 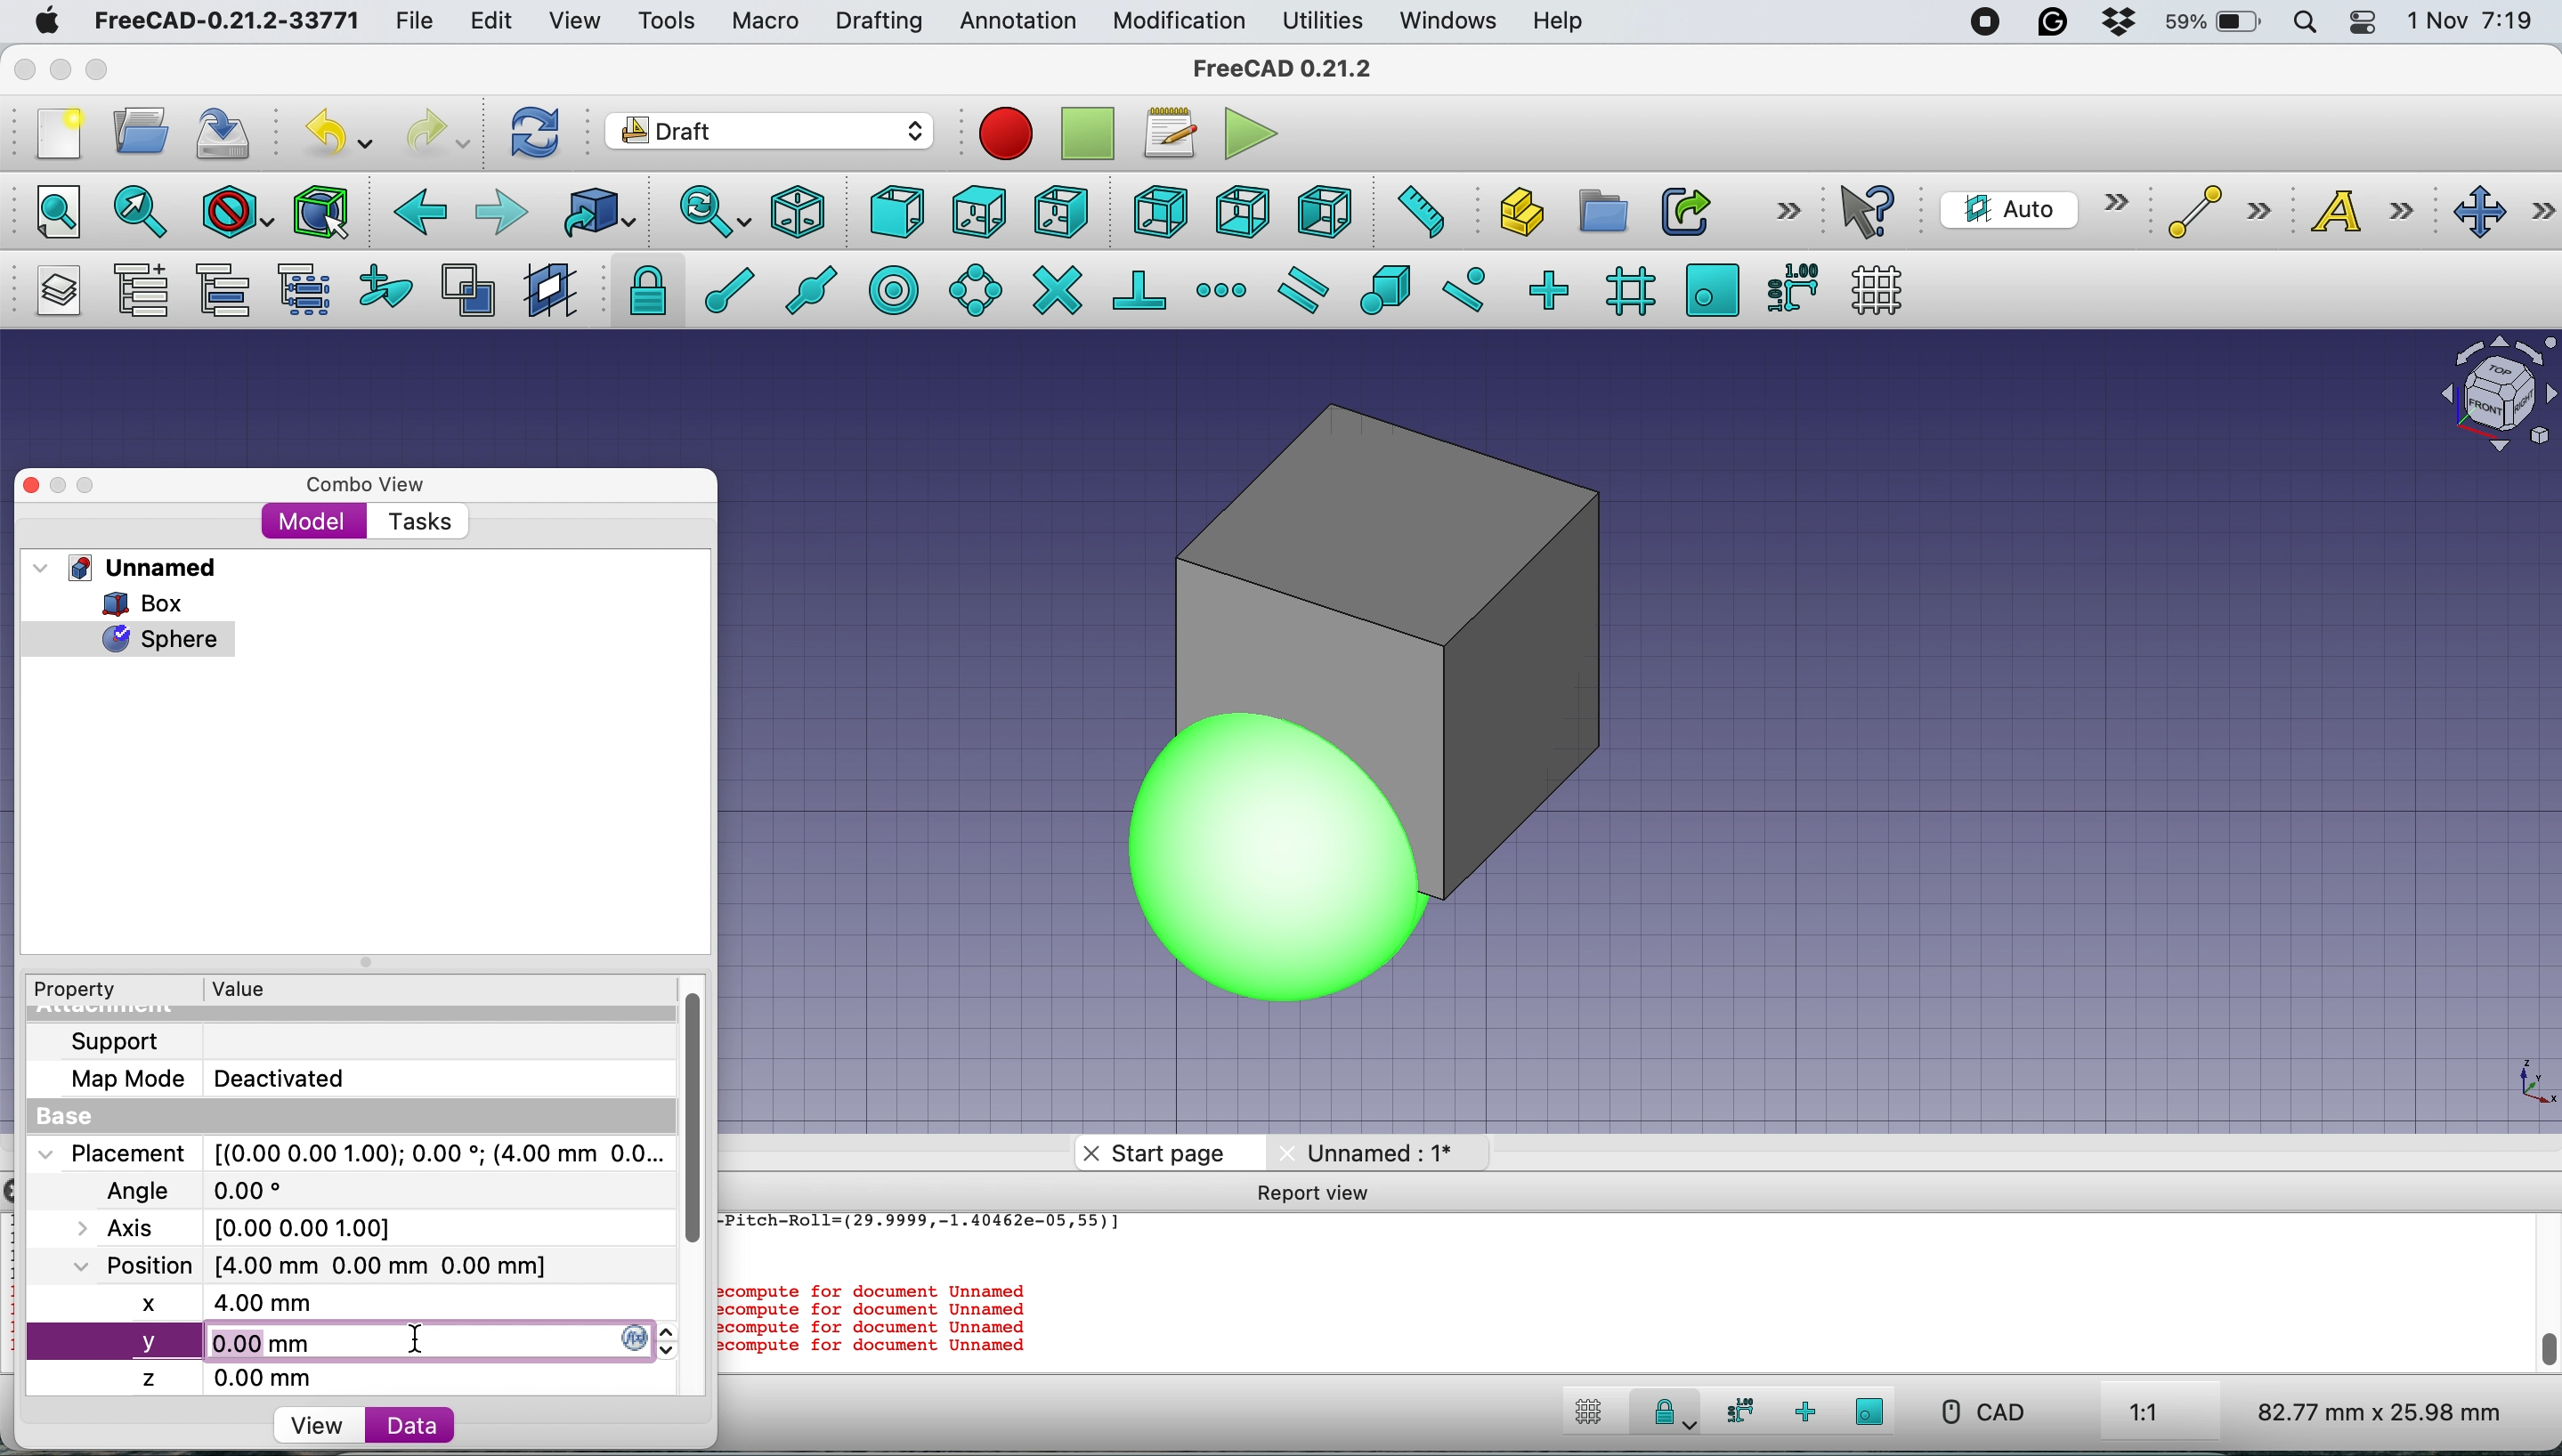 I want to click on macro, so click(x=763, y=21).